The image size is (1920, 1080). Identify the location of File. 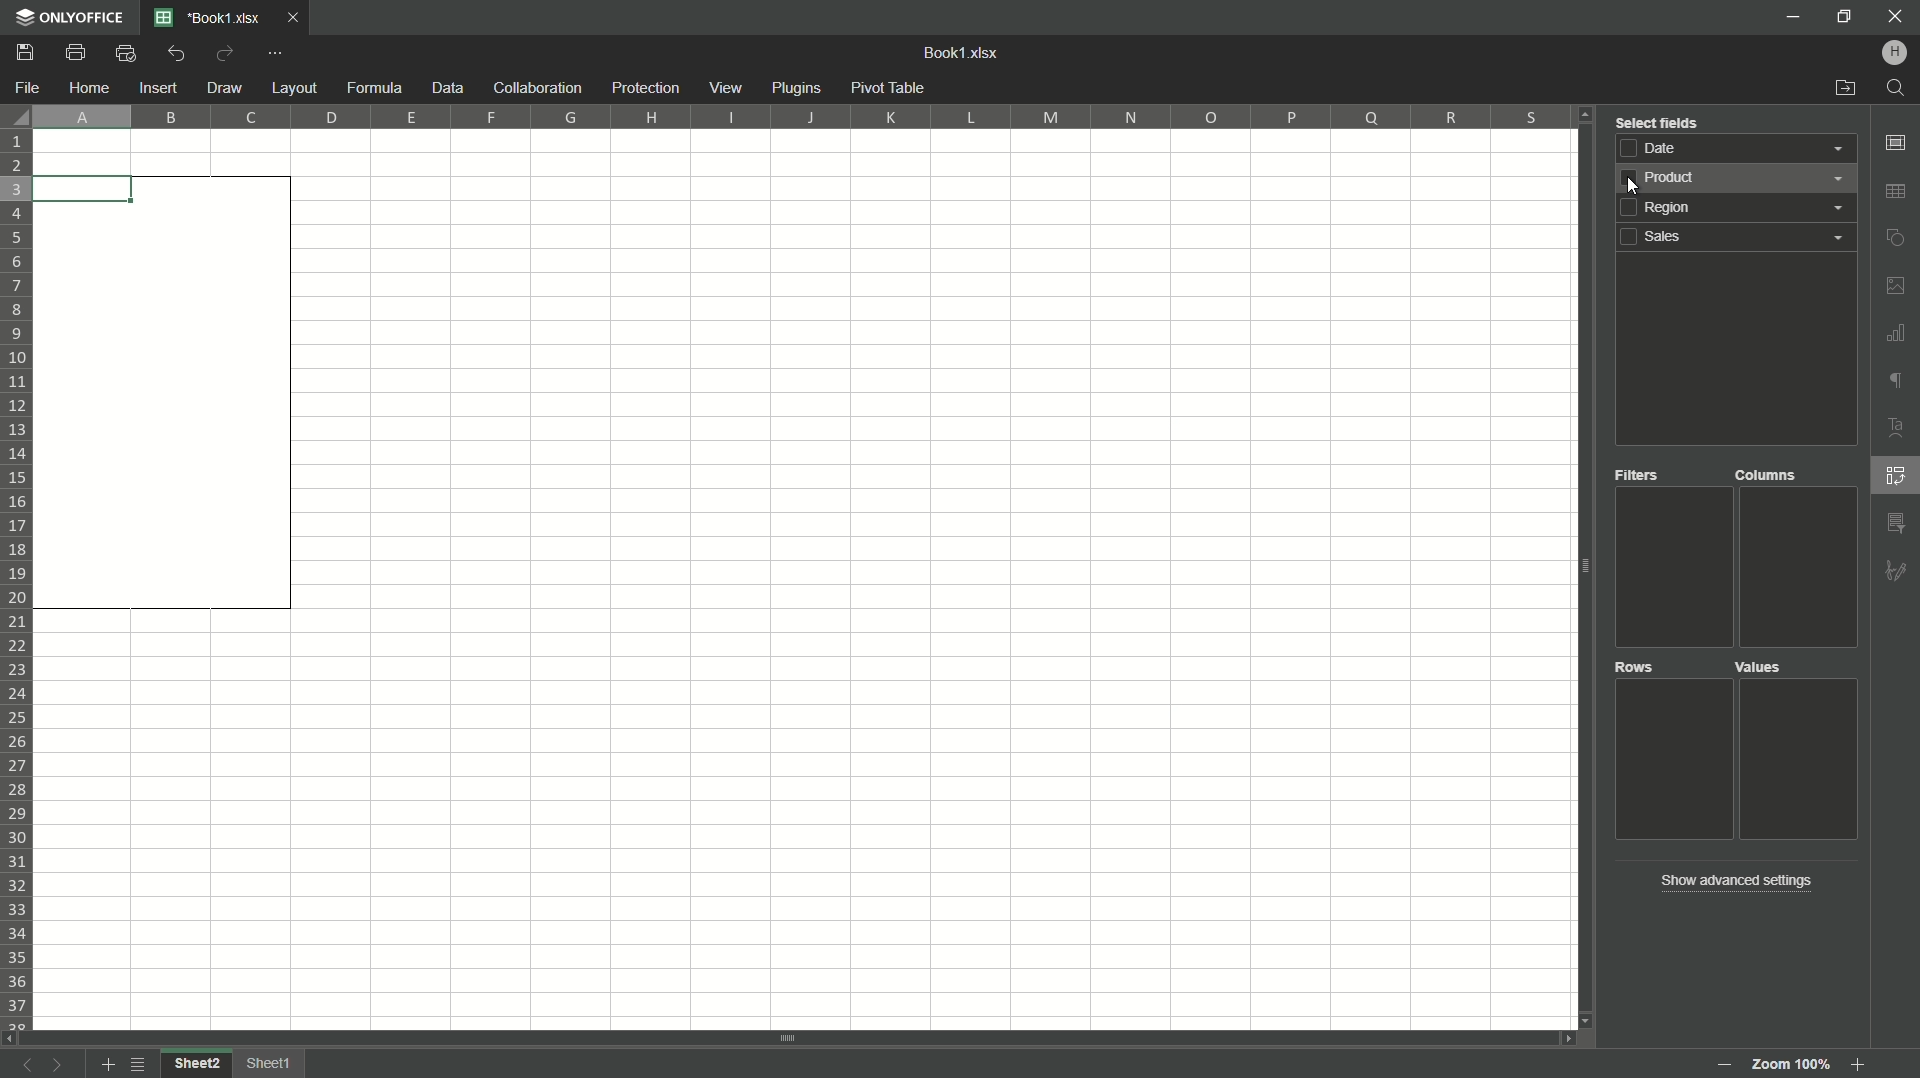
(28, 89).